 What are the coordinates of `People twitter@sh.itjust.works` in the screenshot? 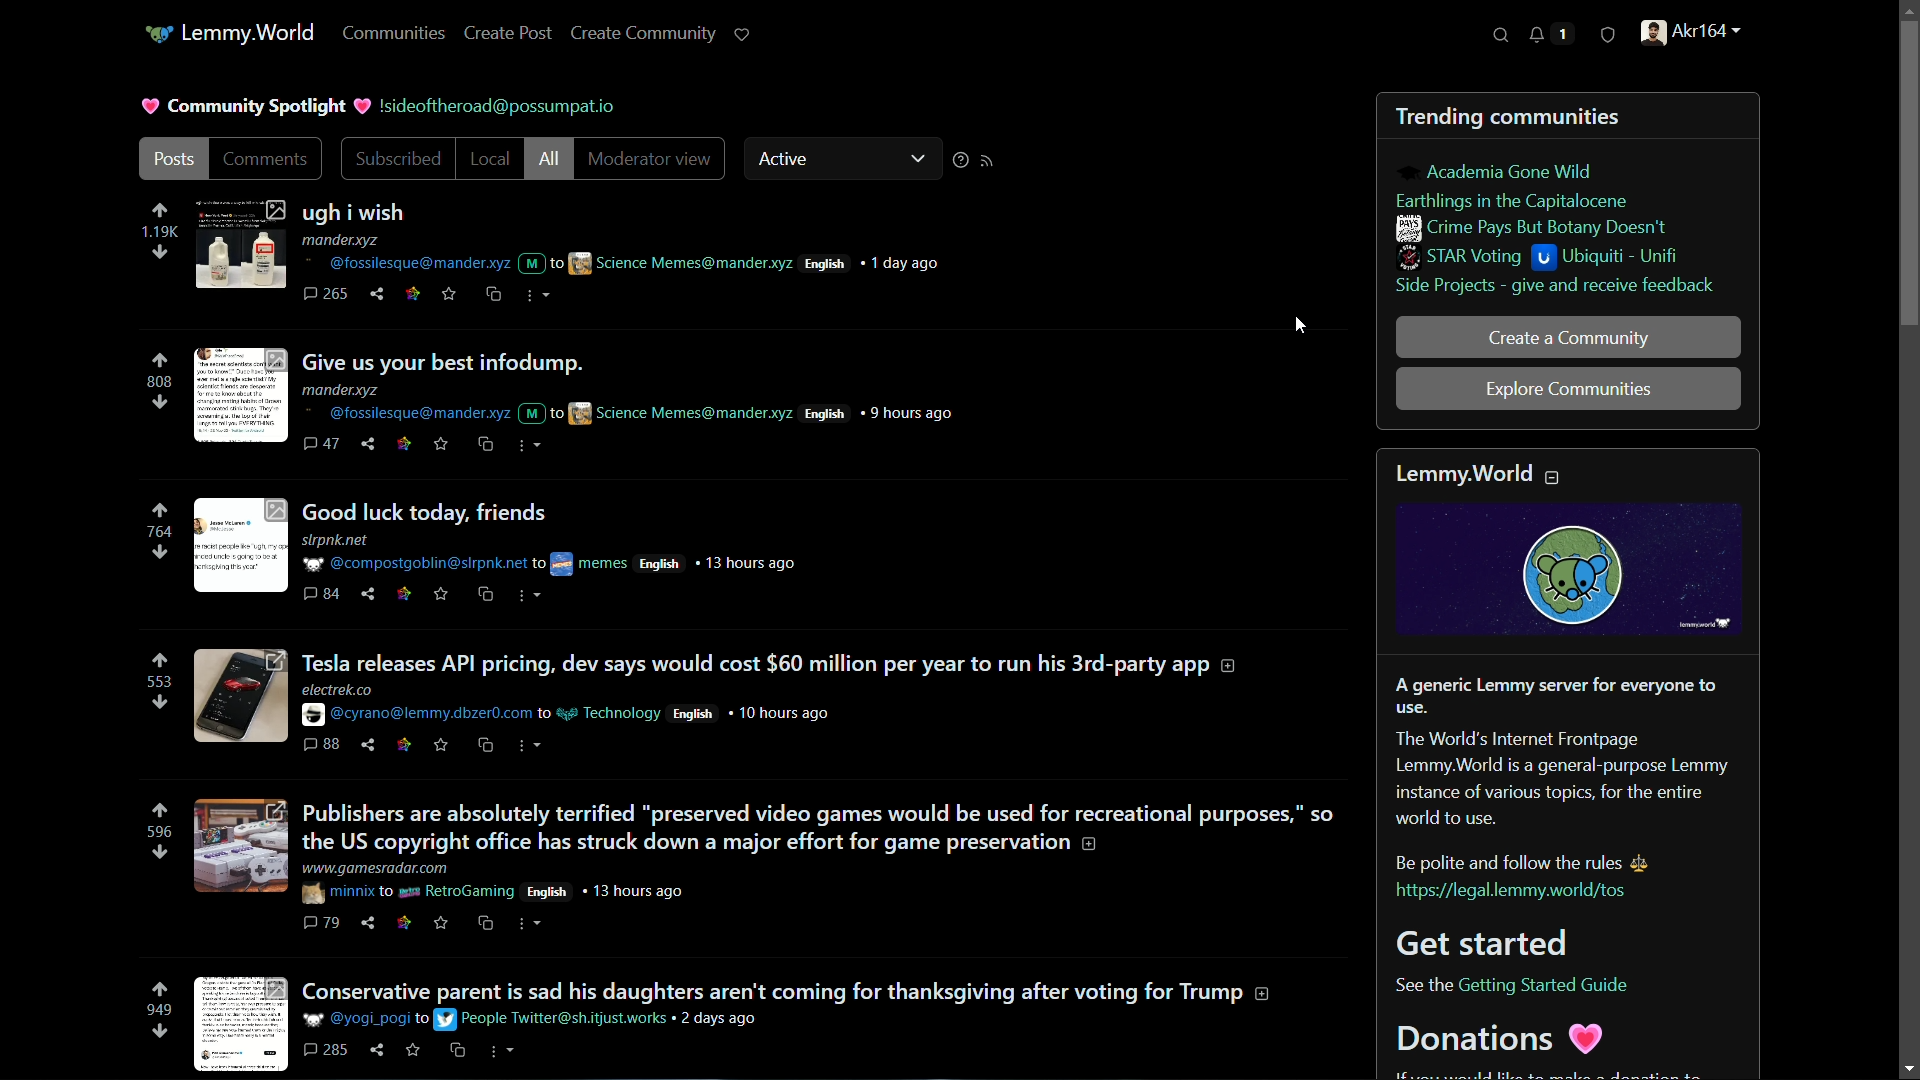 It's located at (554, 1019).